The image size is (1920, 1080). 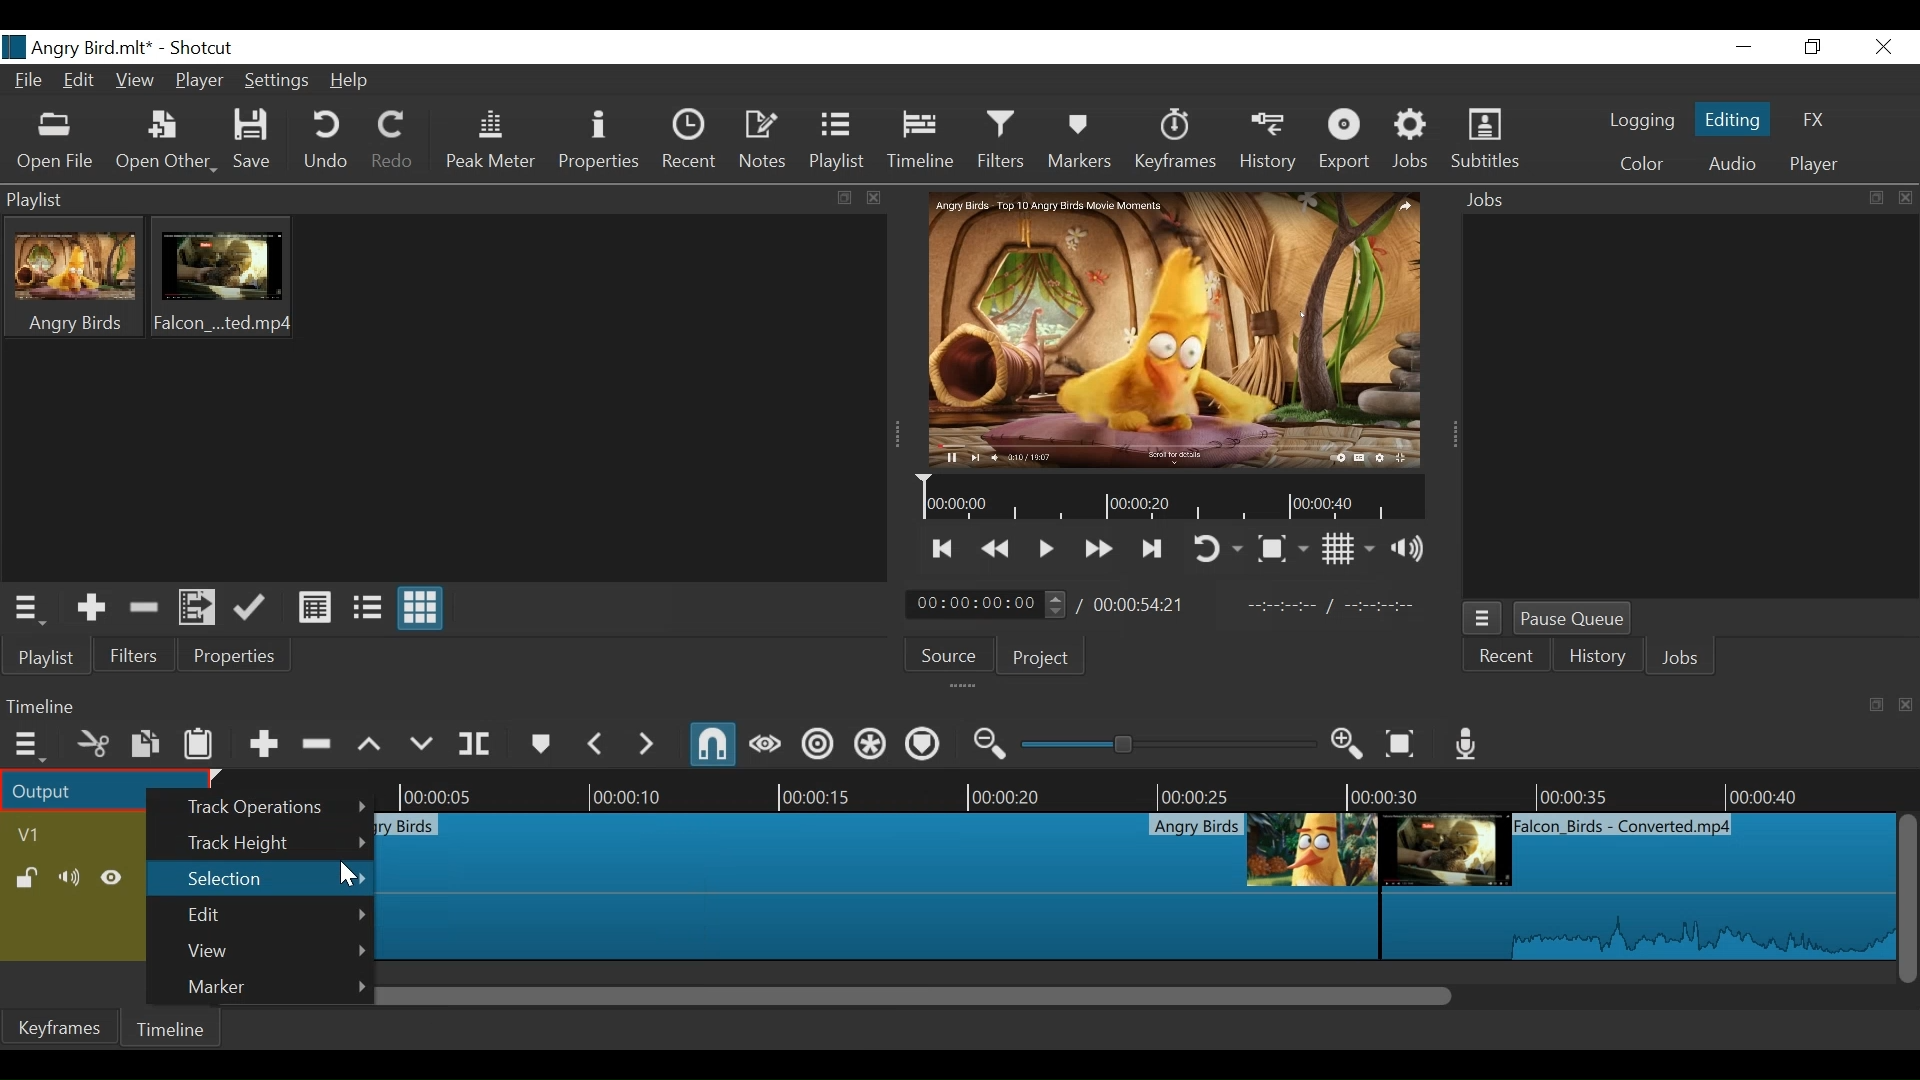 What do you see at coordinates (542, 744) in the screenshot?
I see `Marker` at bounding box center [542, 744].